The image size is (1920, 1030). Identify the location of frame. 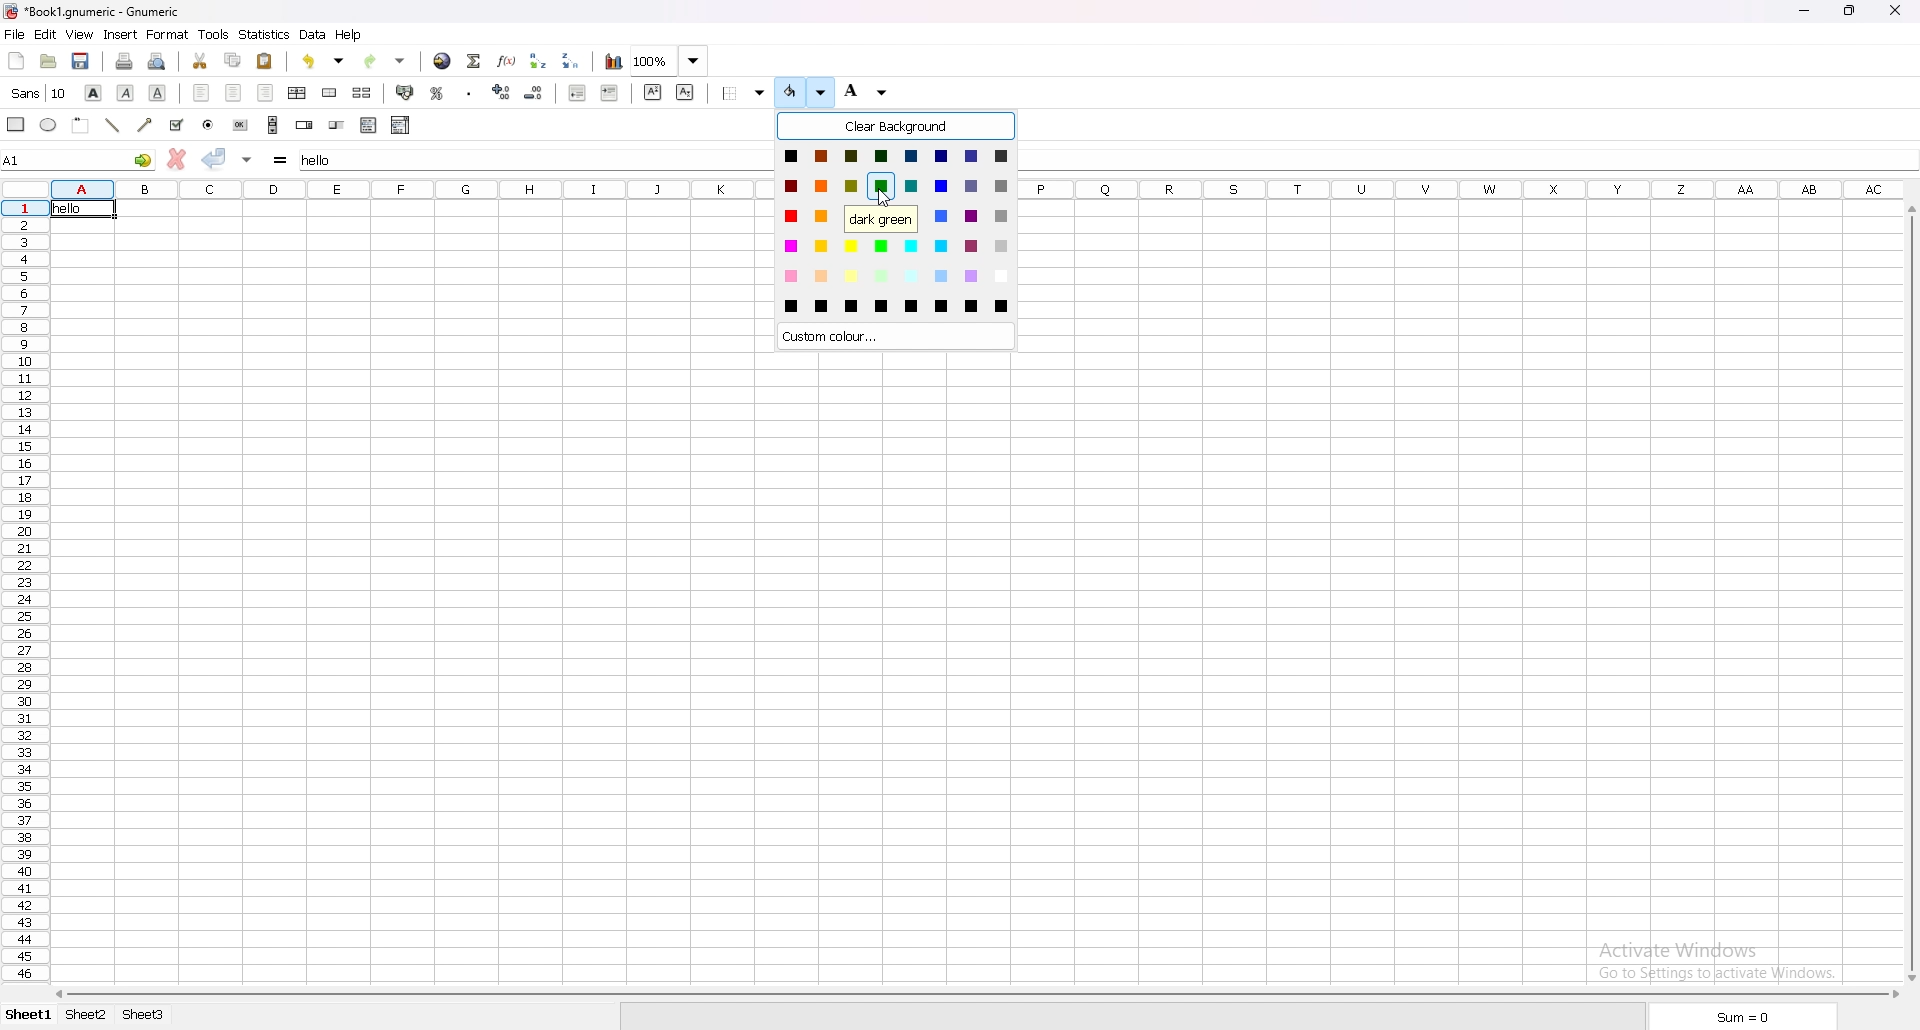
(81, 125).